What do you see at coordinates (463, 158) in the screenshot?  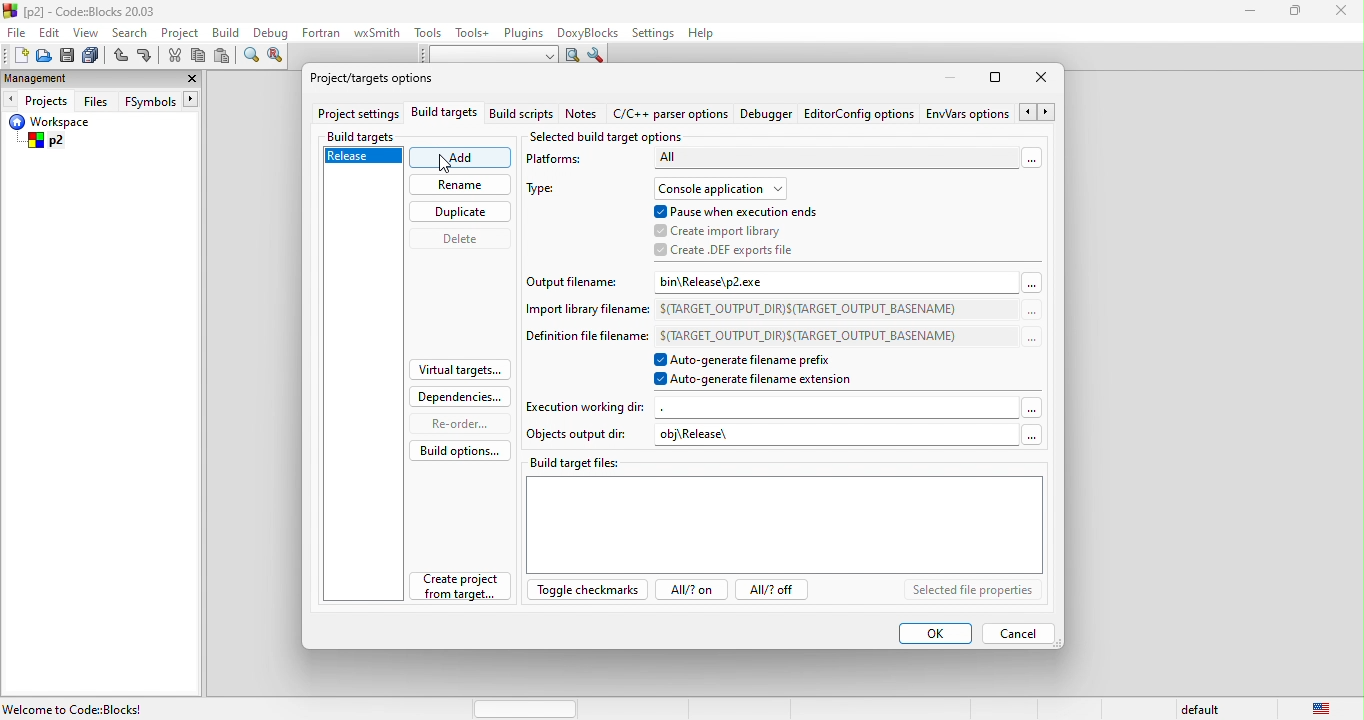 I see `add` at bounding box center [463, 158].